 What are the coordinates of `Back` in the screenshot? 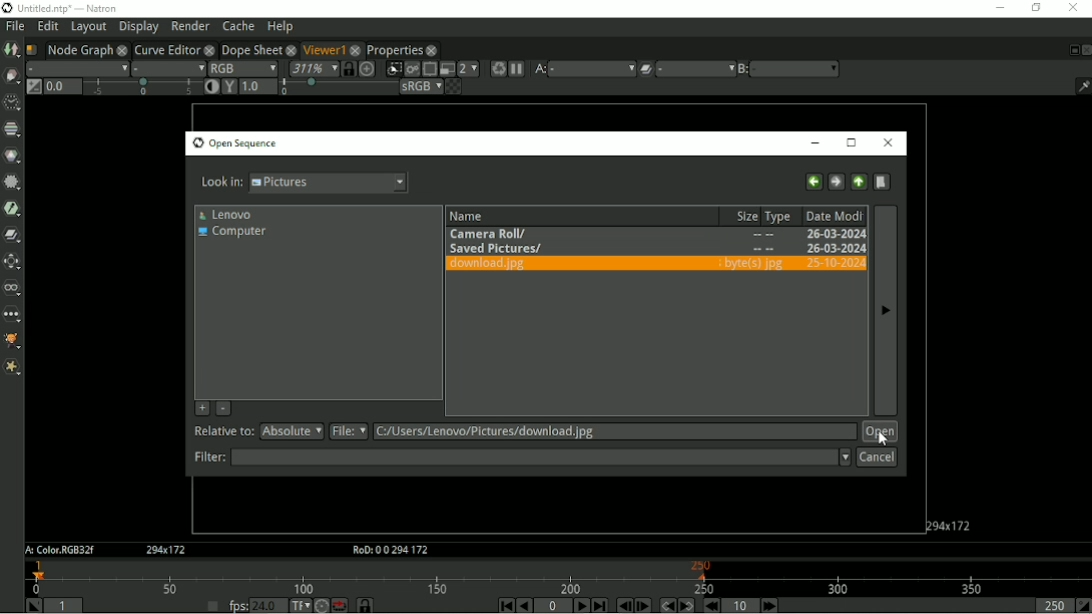 It's located at (813, 181).